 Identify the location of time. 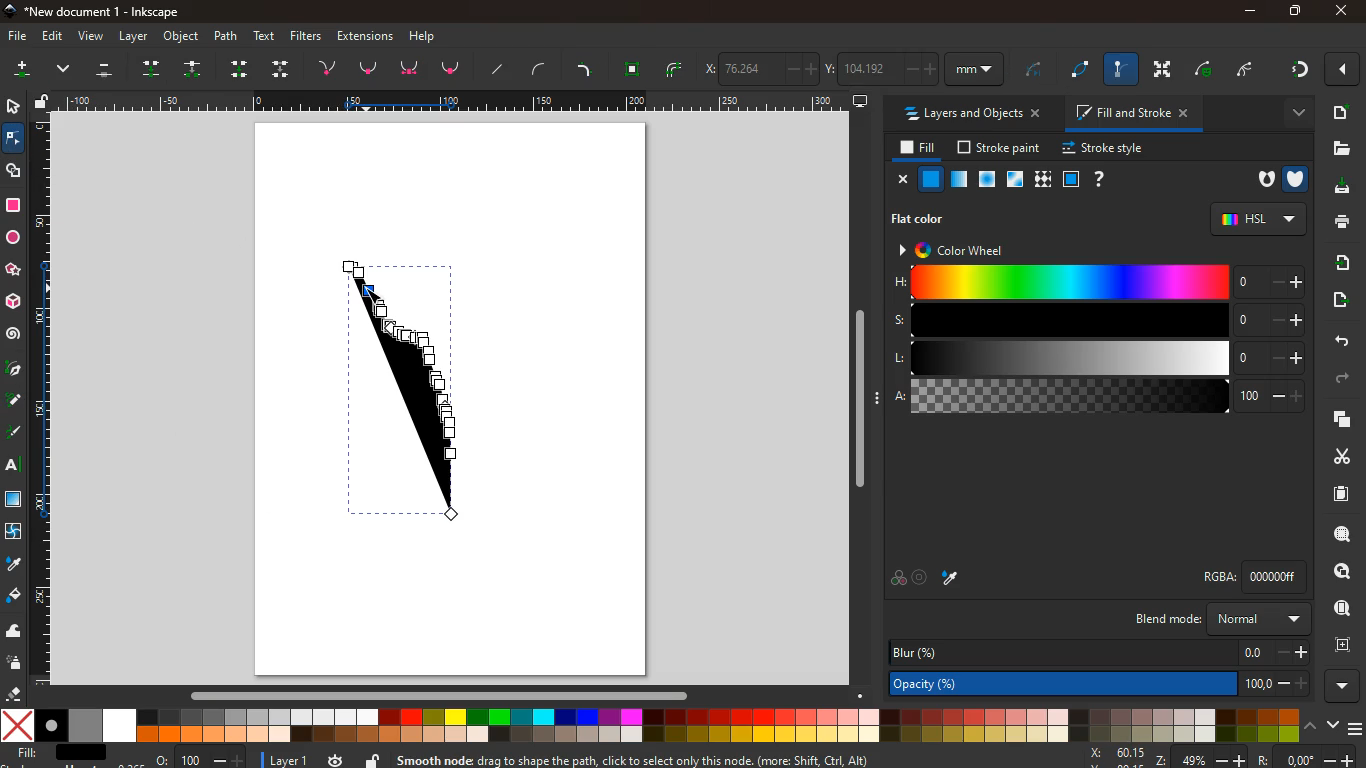
(336, 760).